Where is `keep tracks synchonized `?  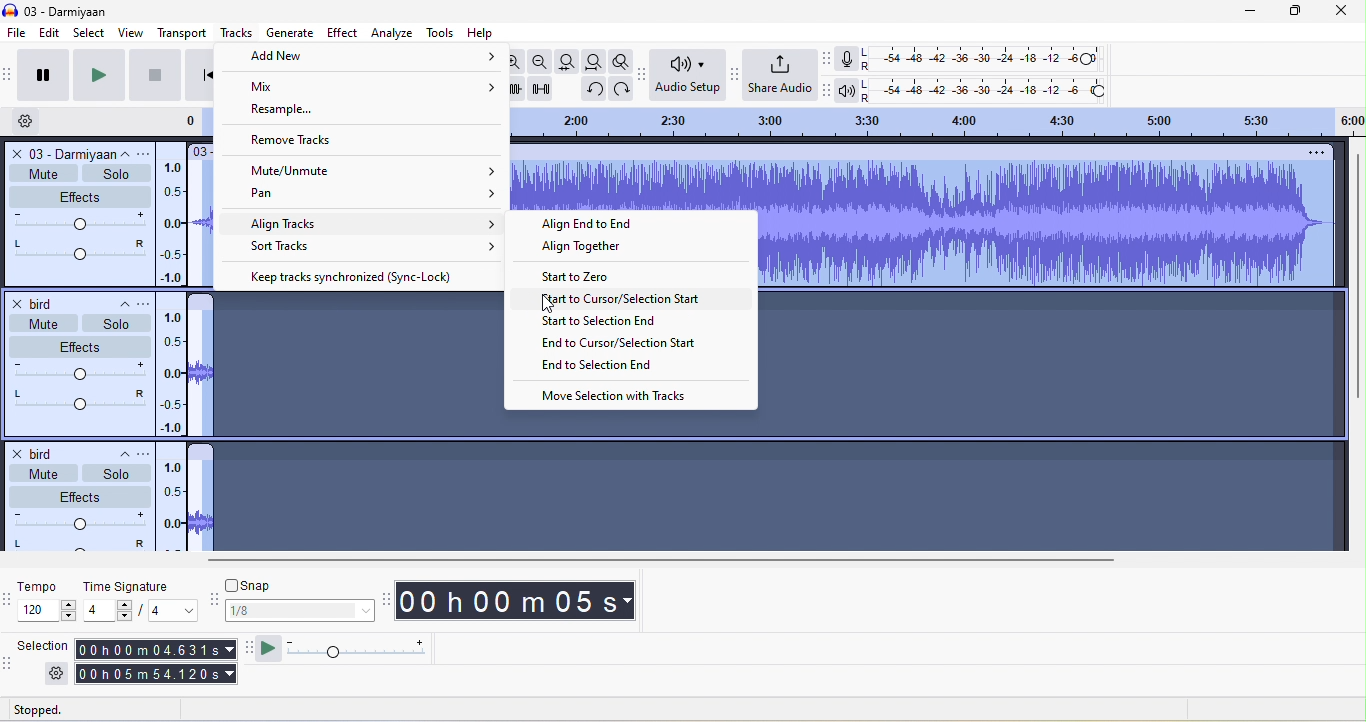 keep tracks synchonized  is located at coordinates (357, 277).